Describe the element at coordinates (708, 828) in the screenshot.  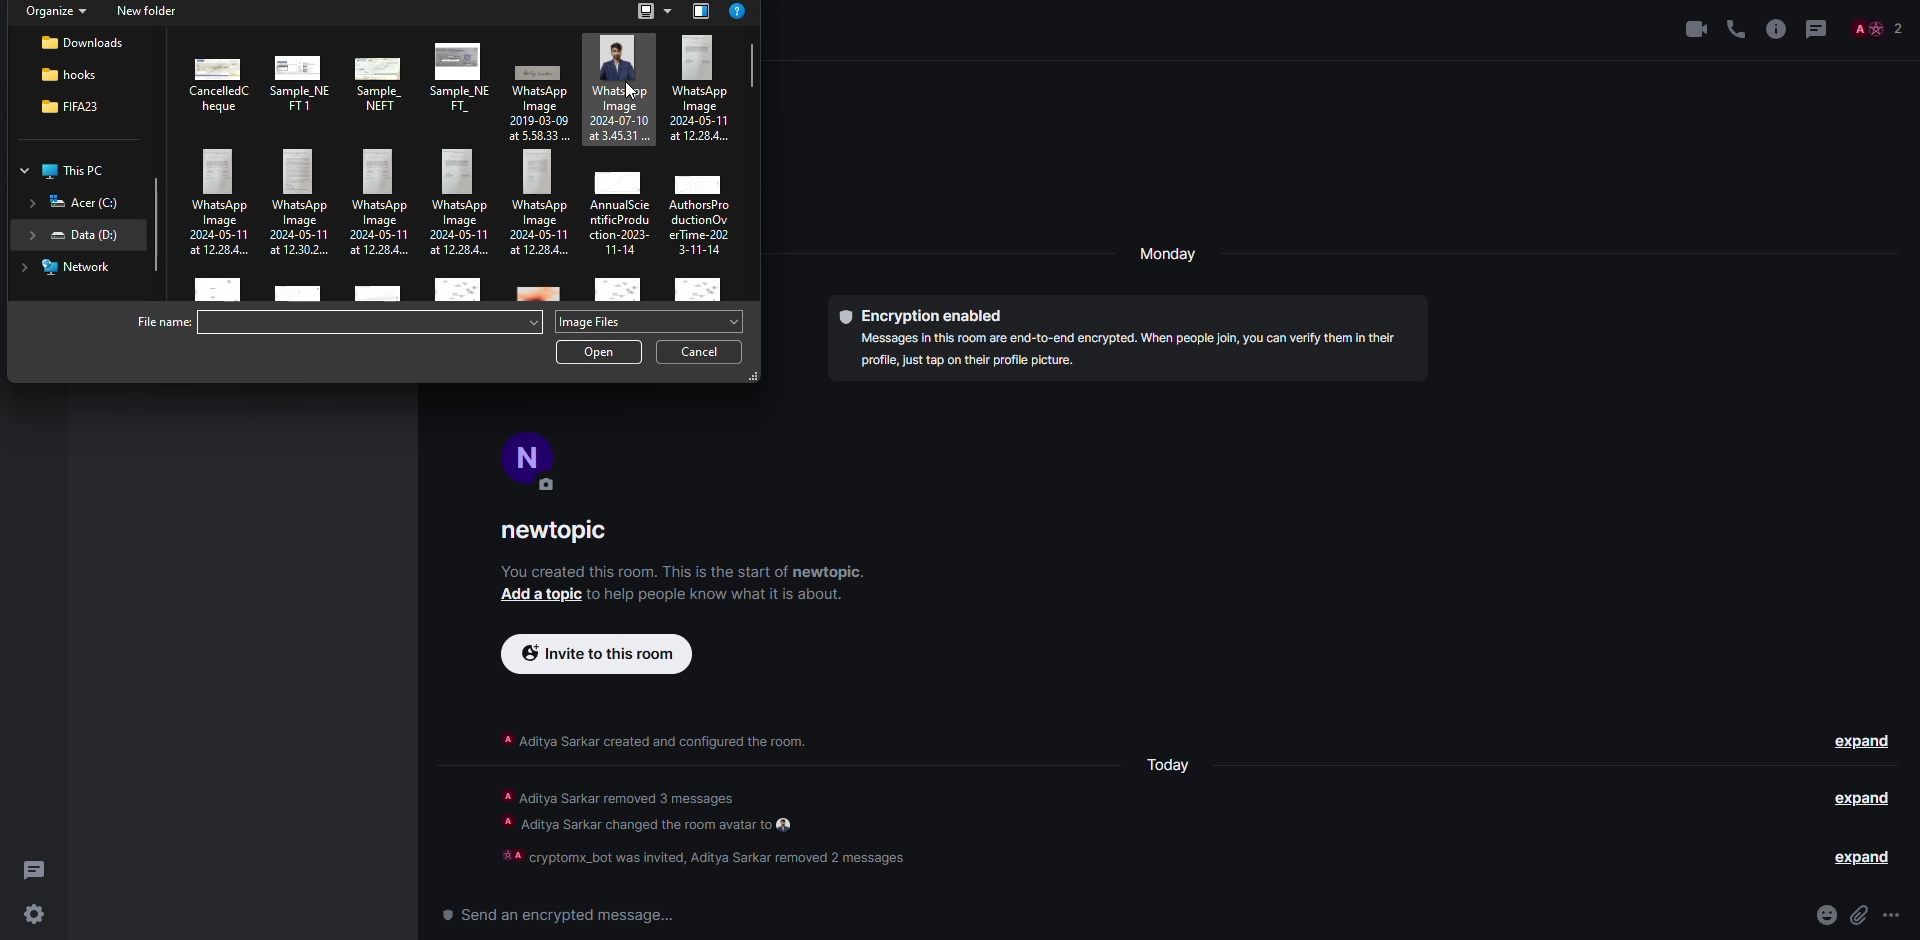
I see `info` at that location.